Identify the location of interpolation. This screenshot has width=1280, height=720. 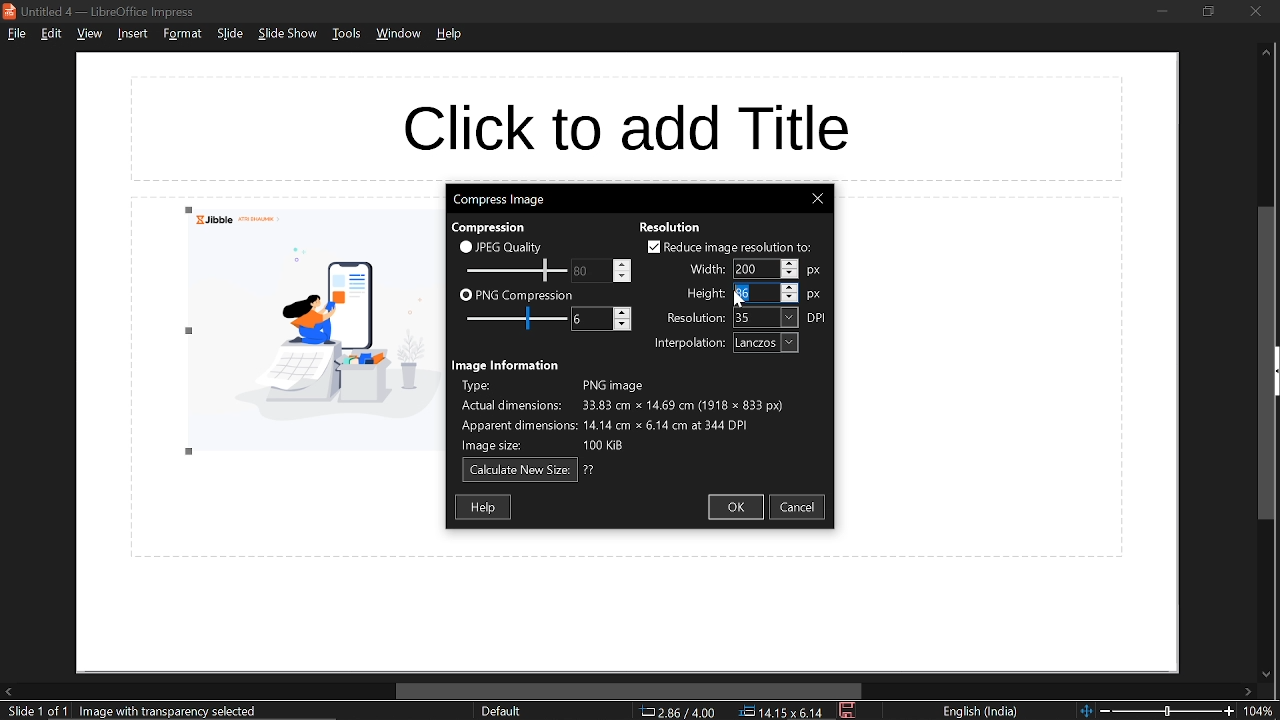
(685, 344).